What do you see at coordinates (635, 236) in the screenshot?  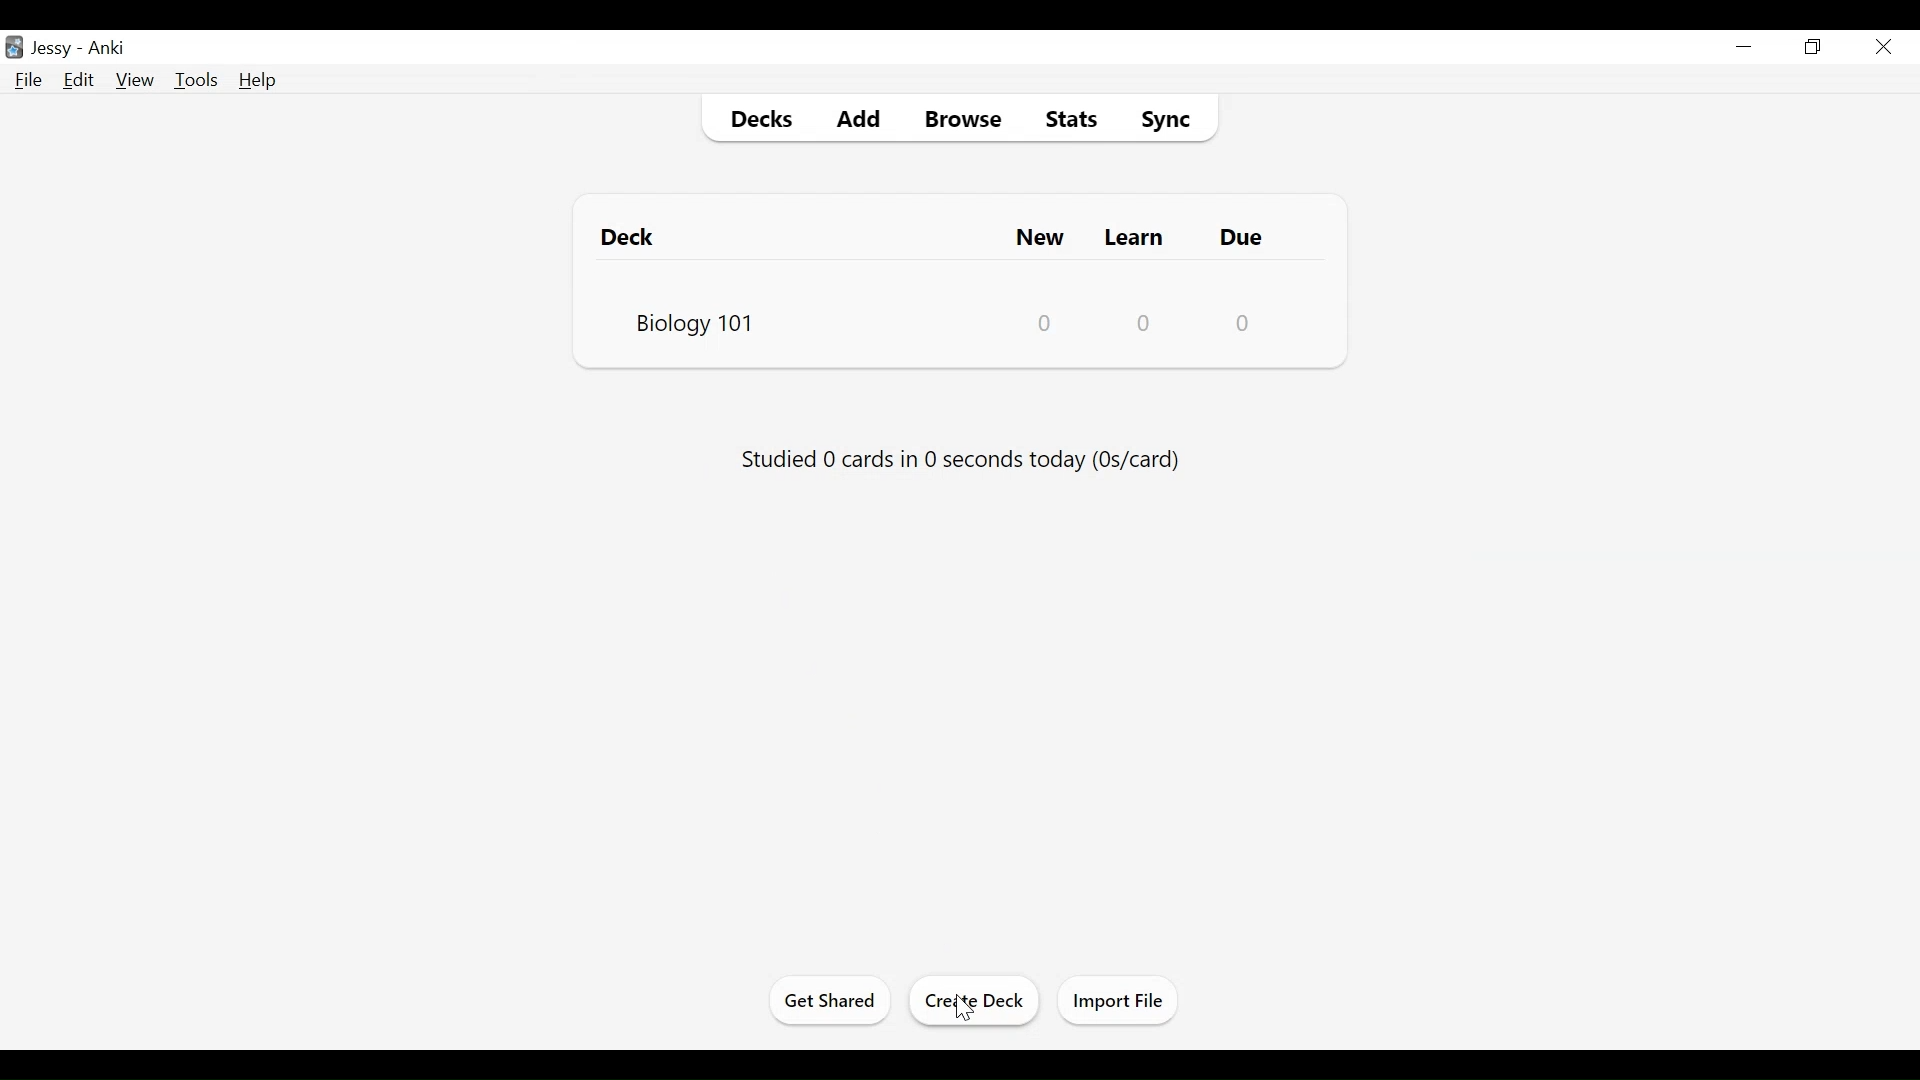 I see `Deck` at bounding box center [635, 236].